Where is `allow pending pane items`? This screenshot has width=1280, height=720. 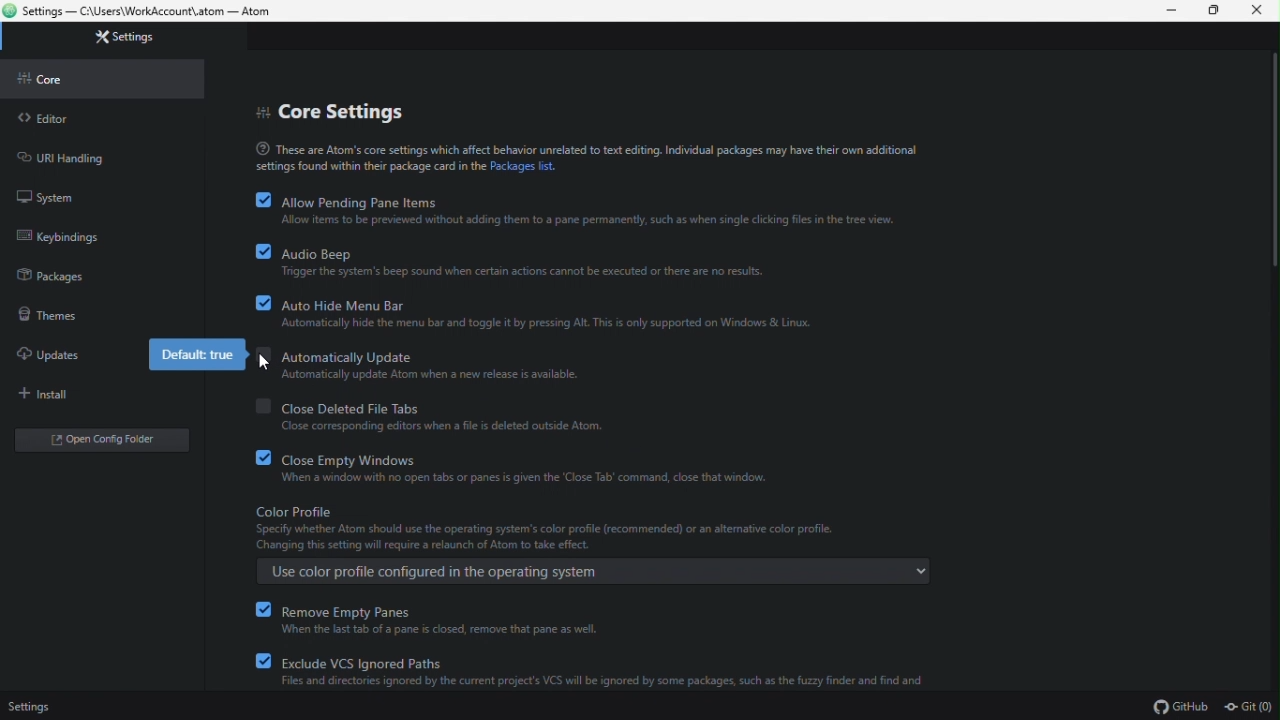
allow pending pane items is located at coordinates (576, 210).